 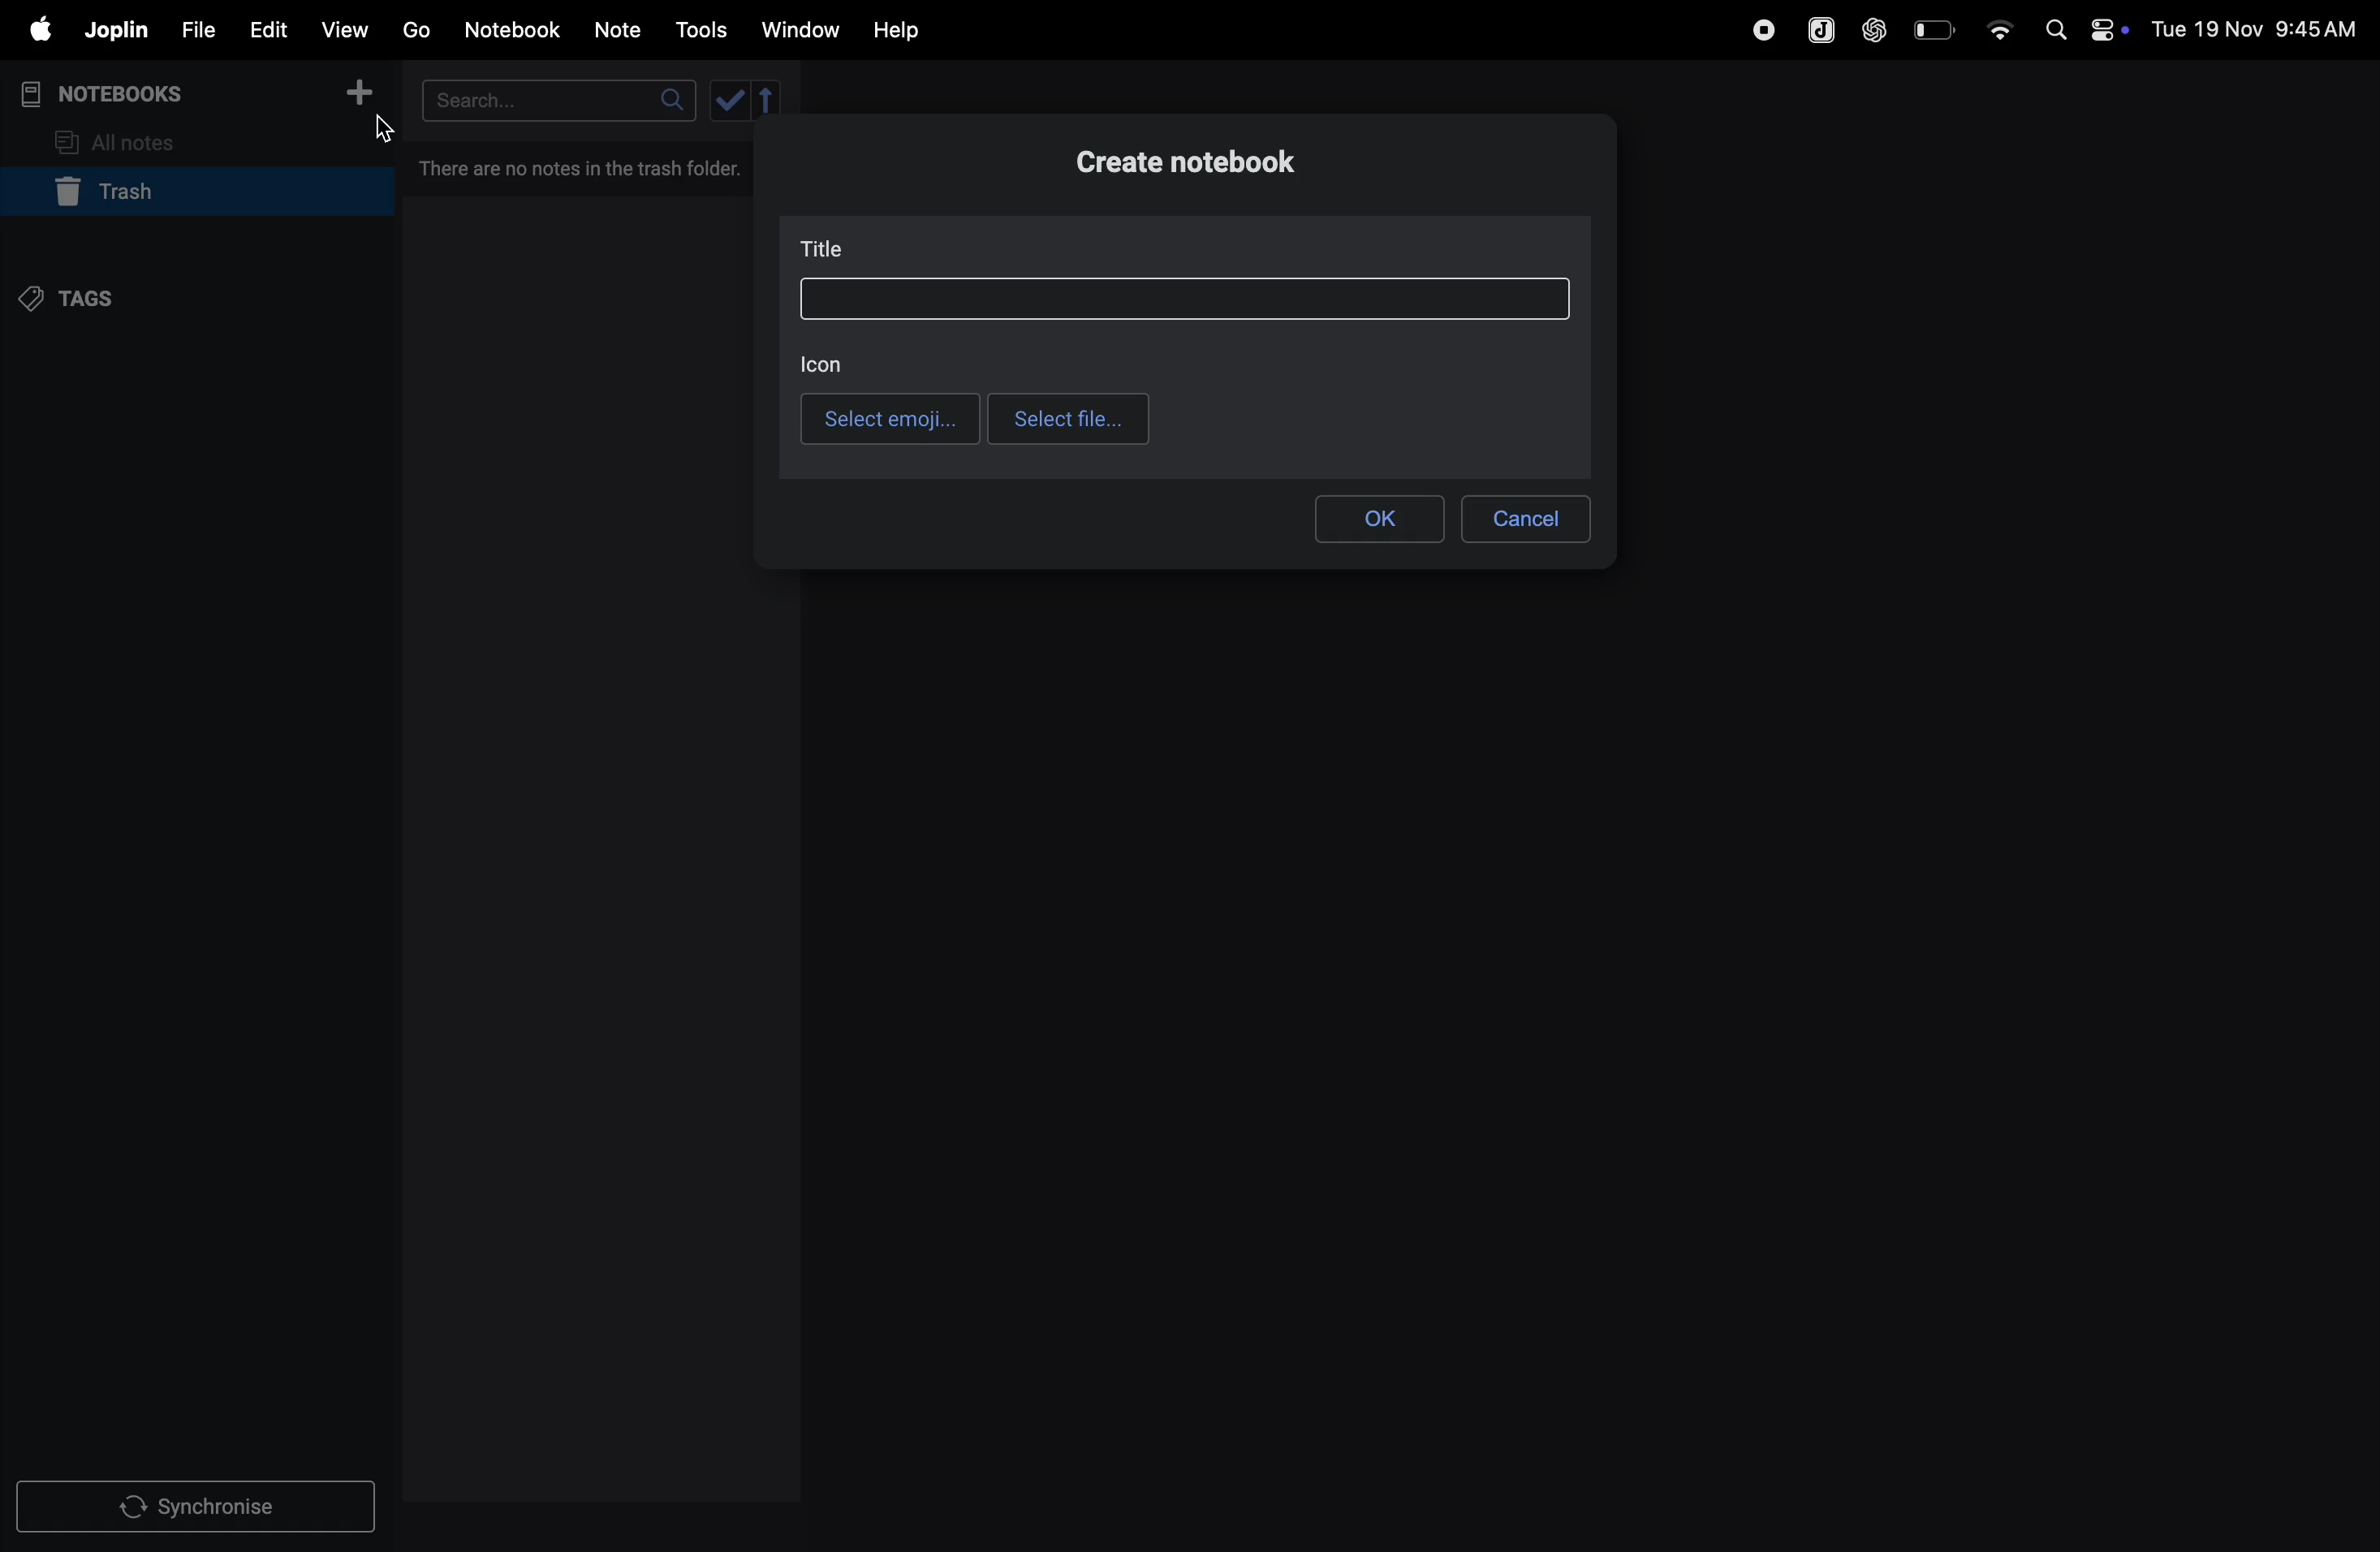 What do you see at coordinates (127, 140) in the screenshot?
I see `all notes` at bounding box center [127, 140].